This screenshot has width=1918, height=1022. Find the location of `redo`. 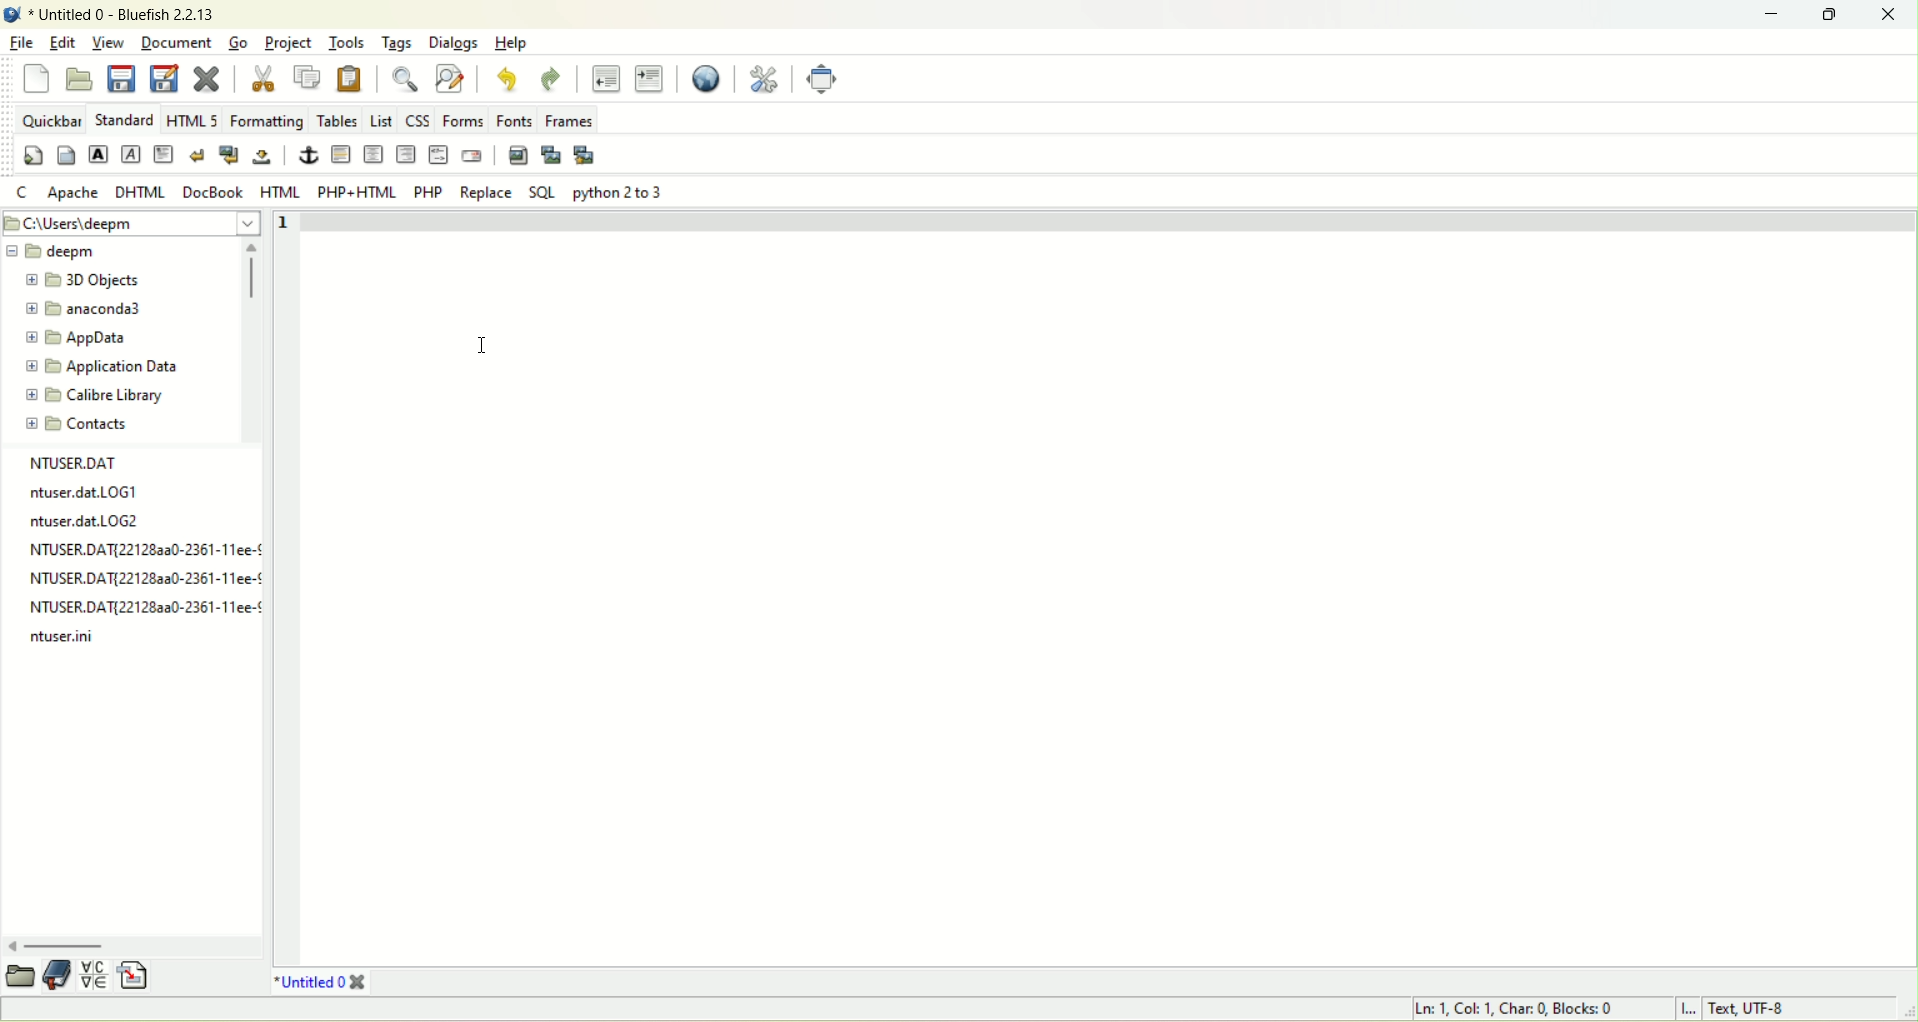

redo is located at coordinates (550, 79).